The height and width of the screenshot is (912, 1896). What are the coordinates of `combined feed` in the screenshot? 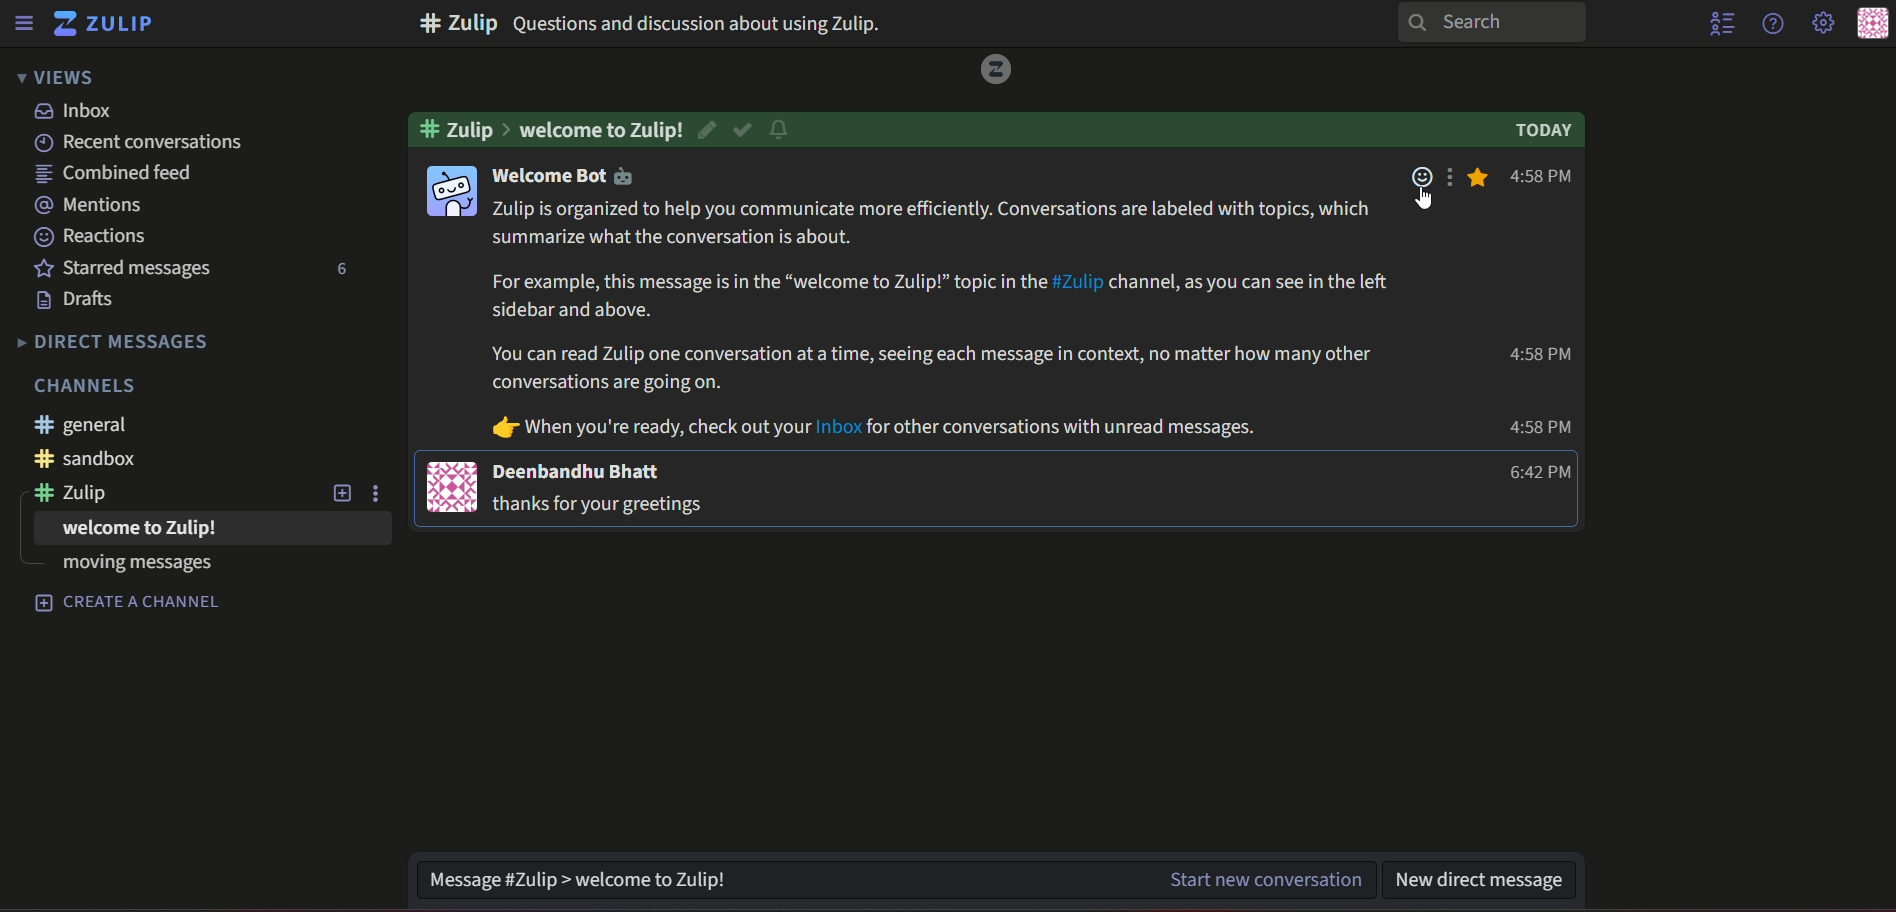 It's located at (115, 173).